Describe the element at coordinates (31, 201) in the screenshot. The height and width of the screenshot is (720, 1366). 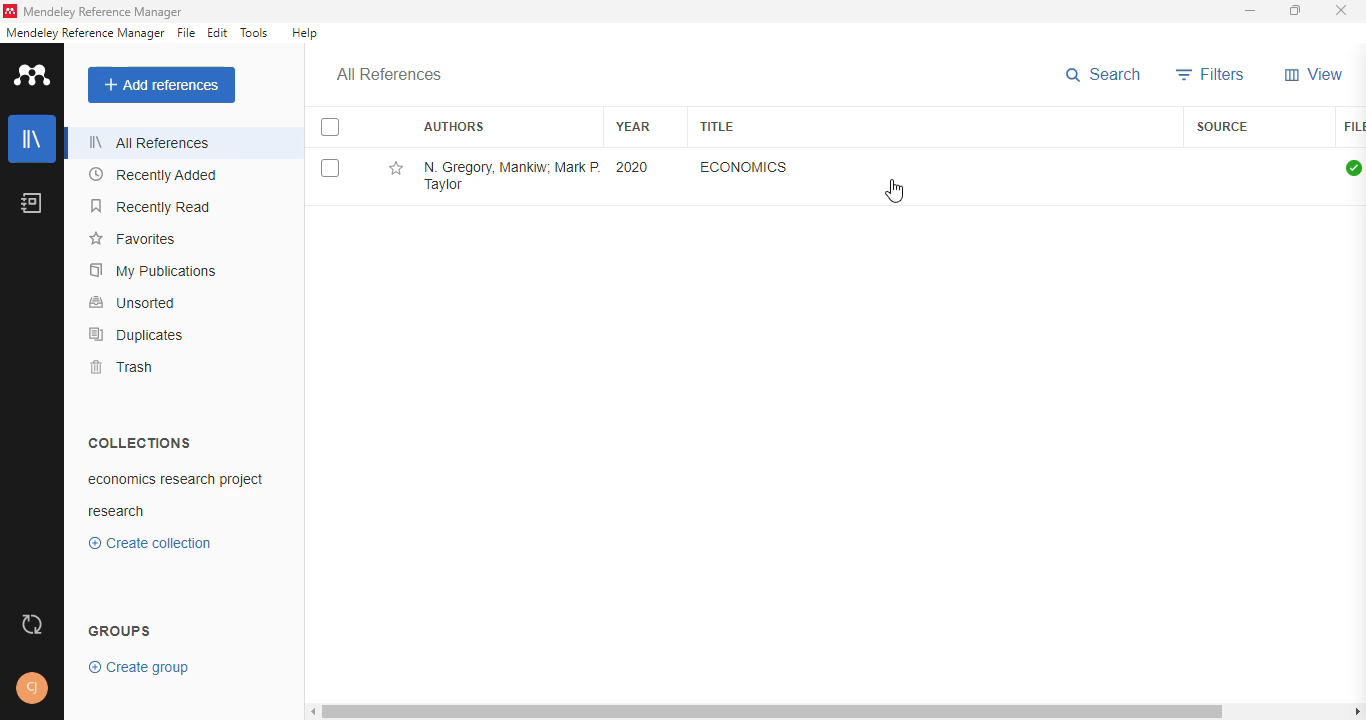
I see `notebook` at that location.